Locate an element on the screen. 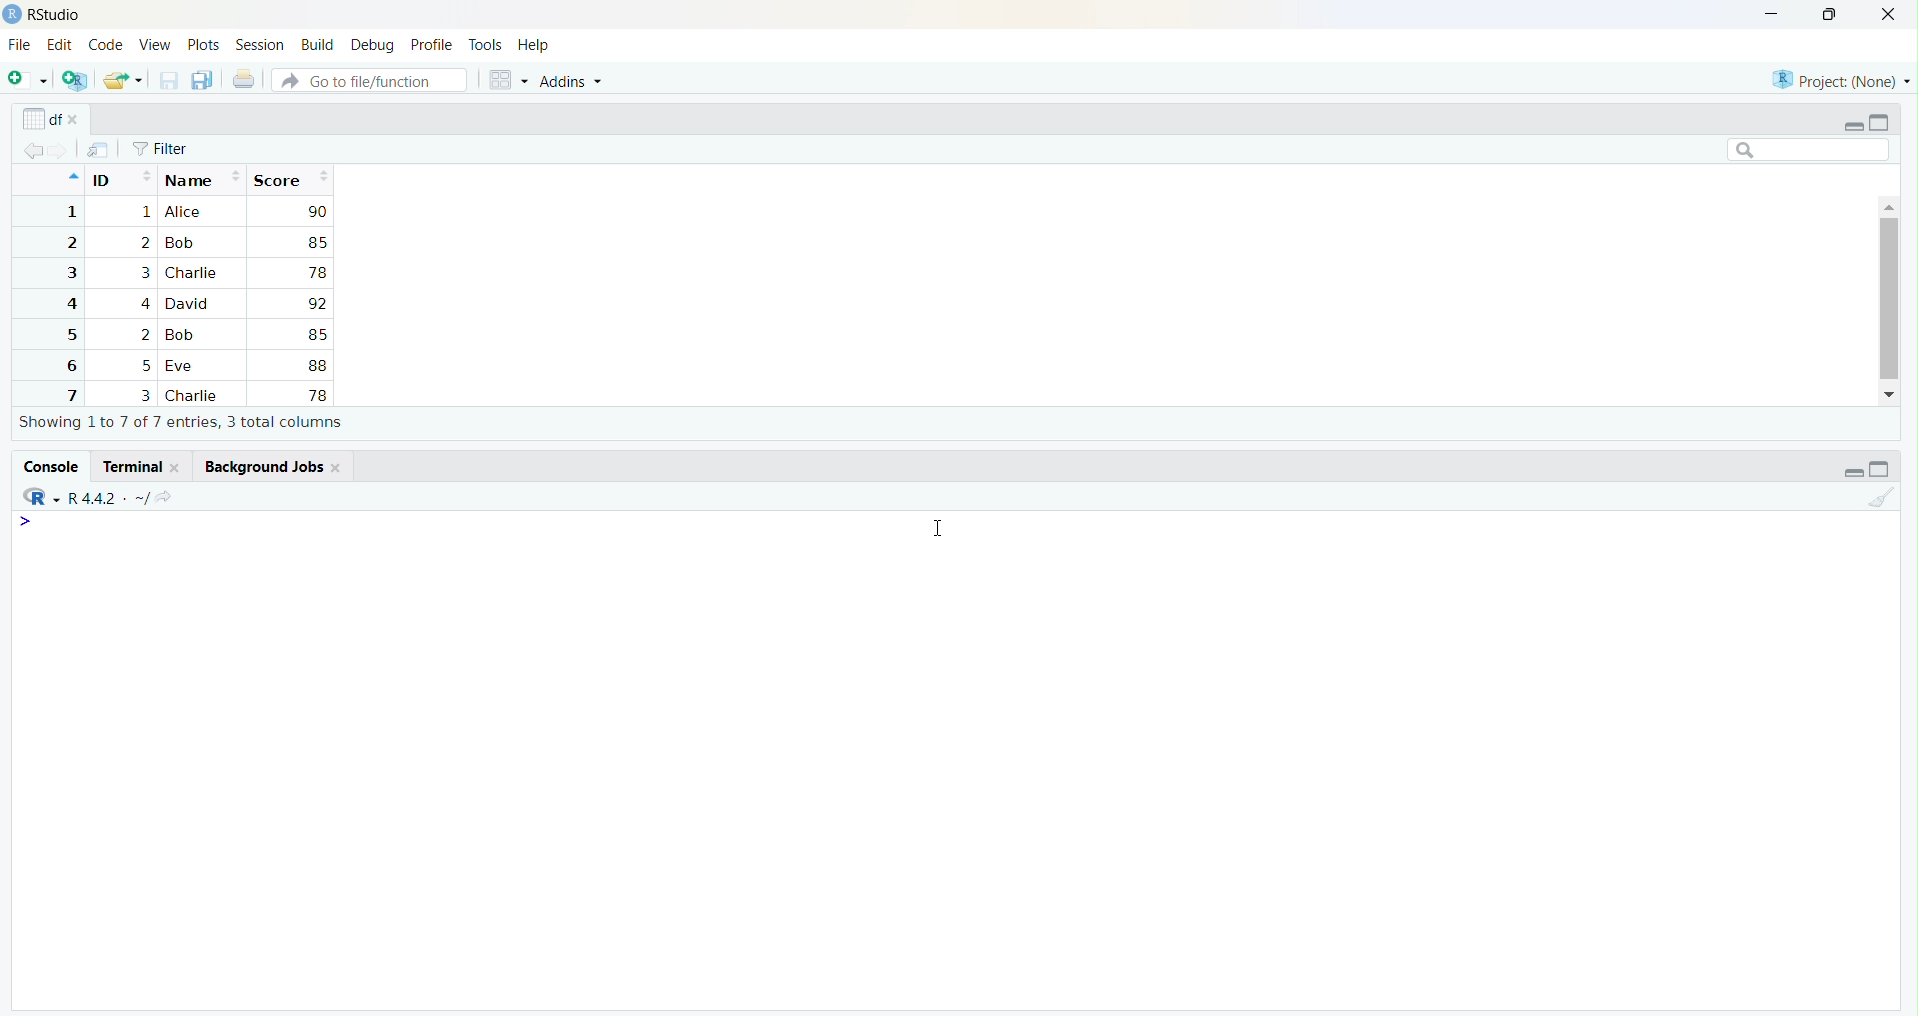  4 is located at coordinates (143, 303).